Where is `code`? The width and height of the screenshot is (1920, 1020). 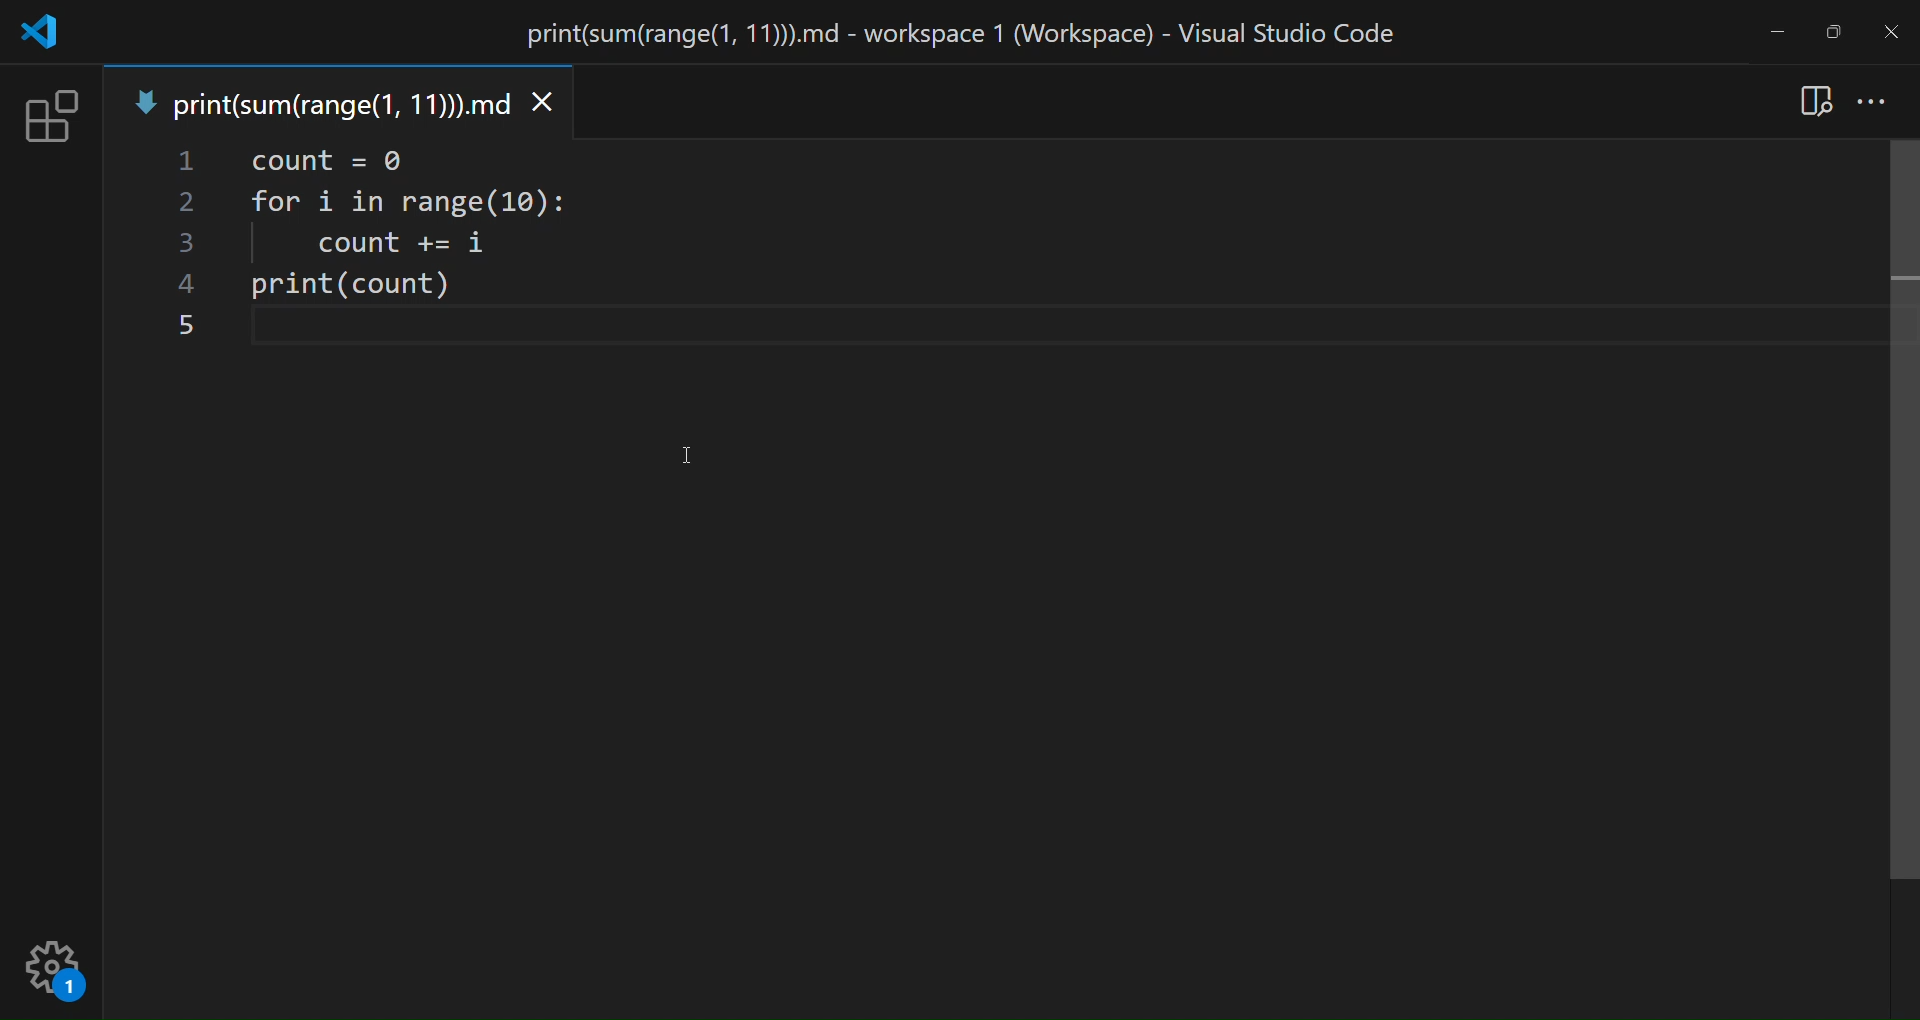
code is located at coordinates (425, 249).